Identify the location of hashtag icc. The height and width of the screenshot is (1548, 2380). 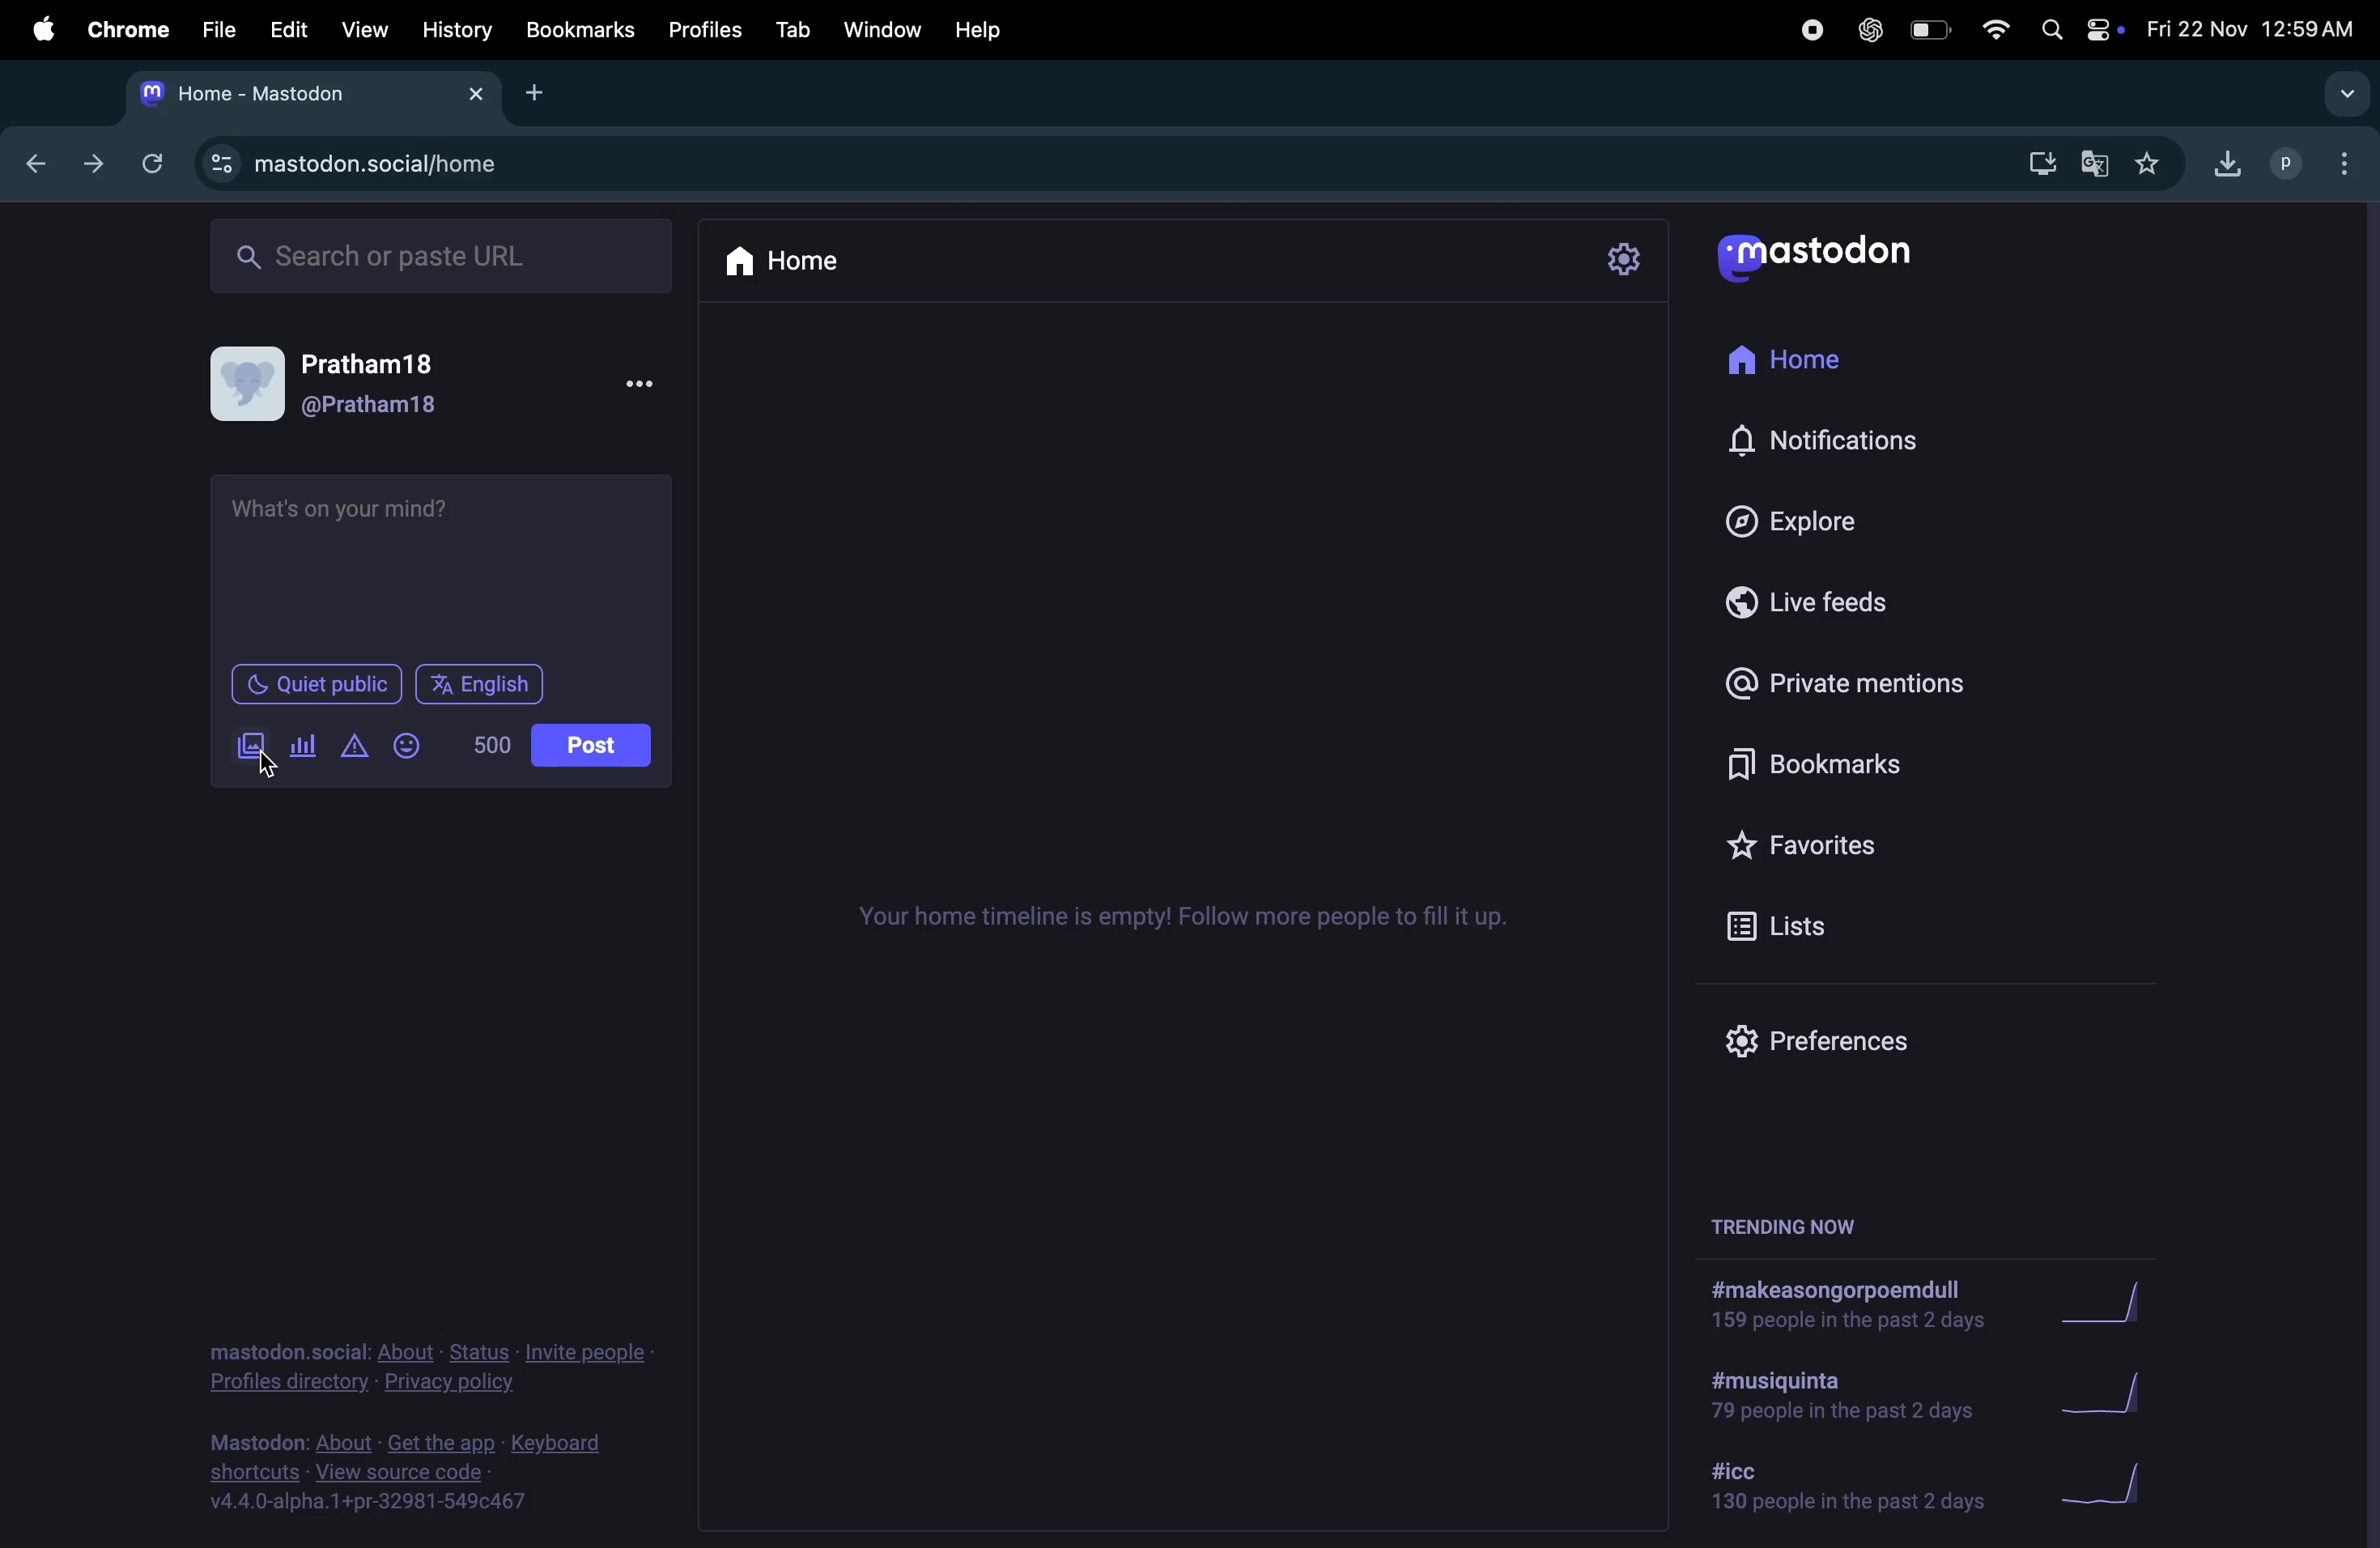
(1833, 1488).